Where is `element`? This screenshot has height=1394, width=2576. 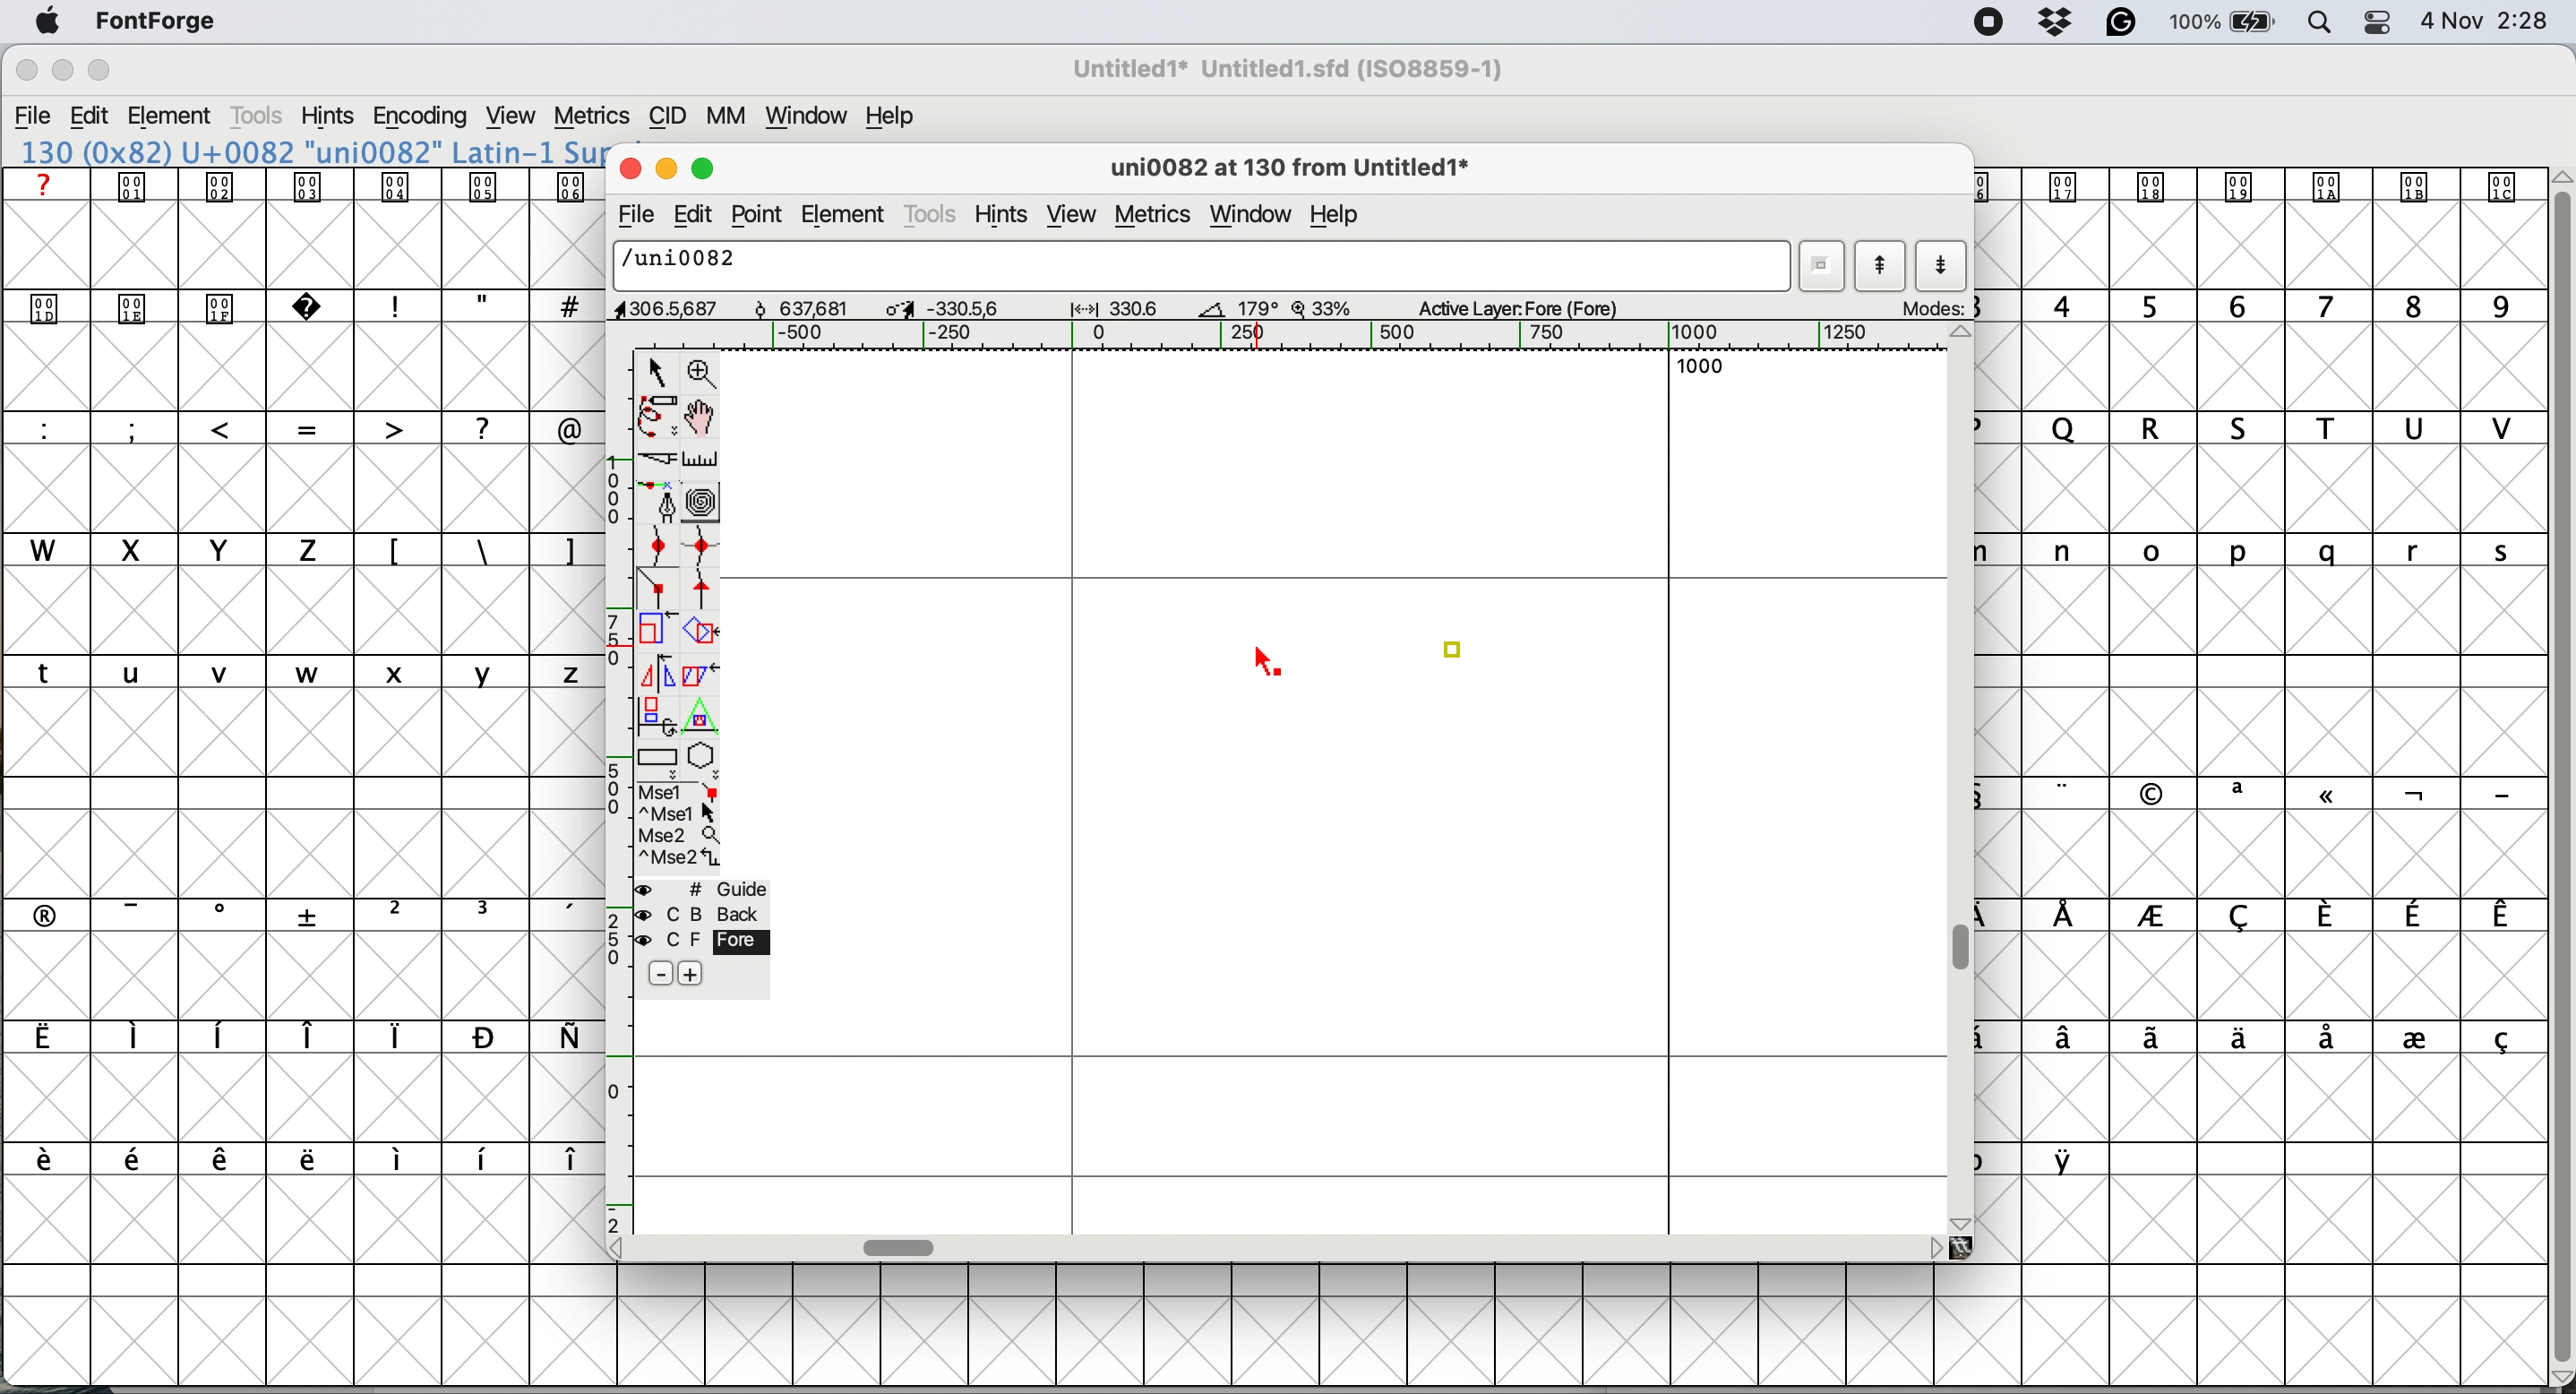 element is located at coordinates (847, 212).